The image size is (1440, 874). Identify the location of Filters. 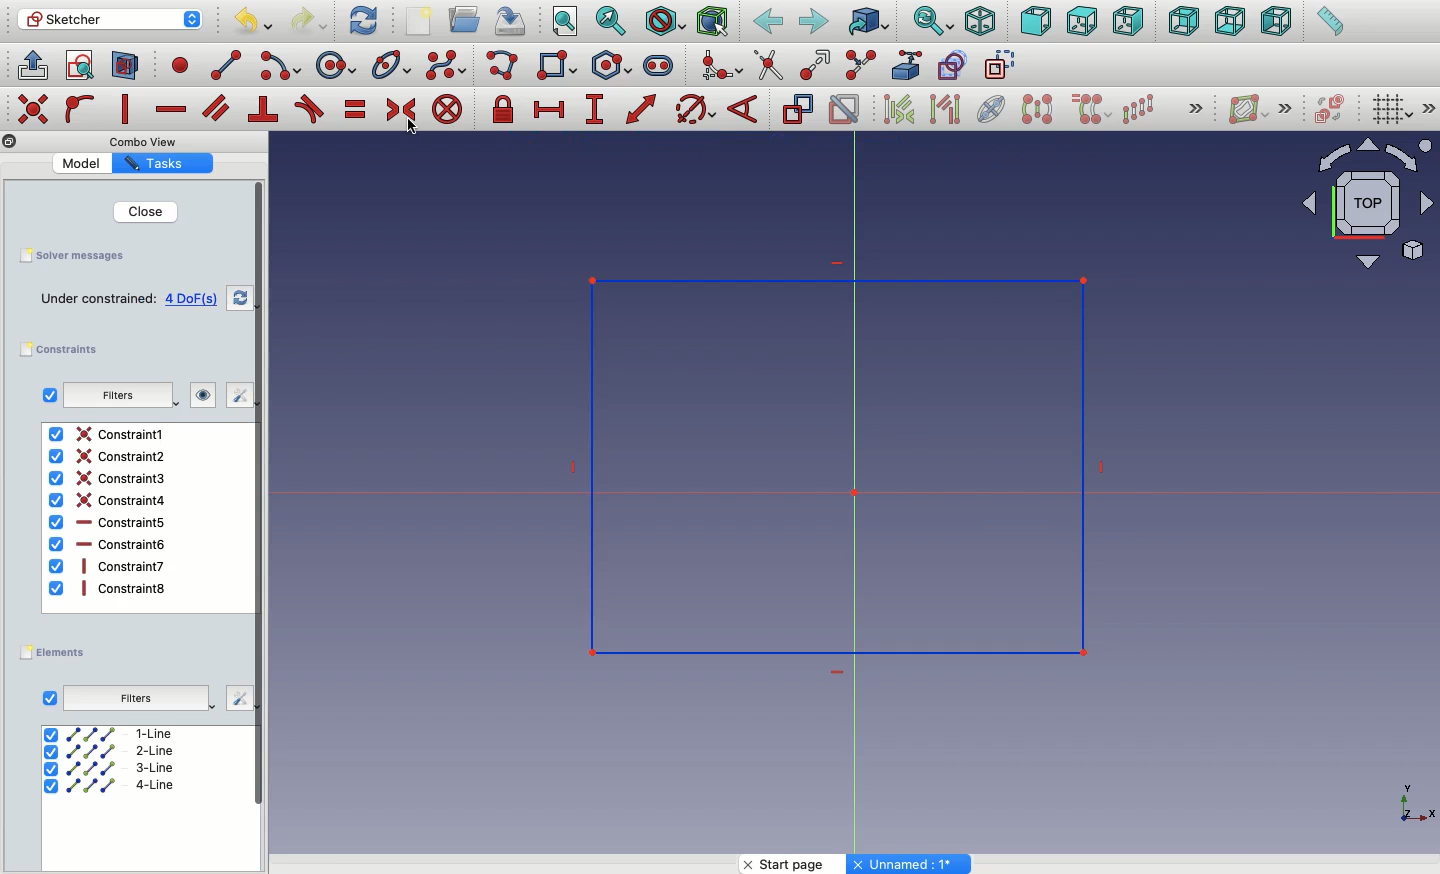
(135, 699).